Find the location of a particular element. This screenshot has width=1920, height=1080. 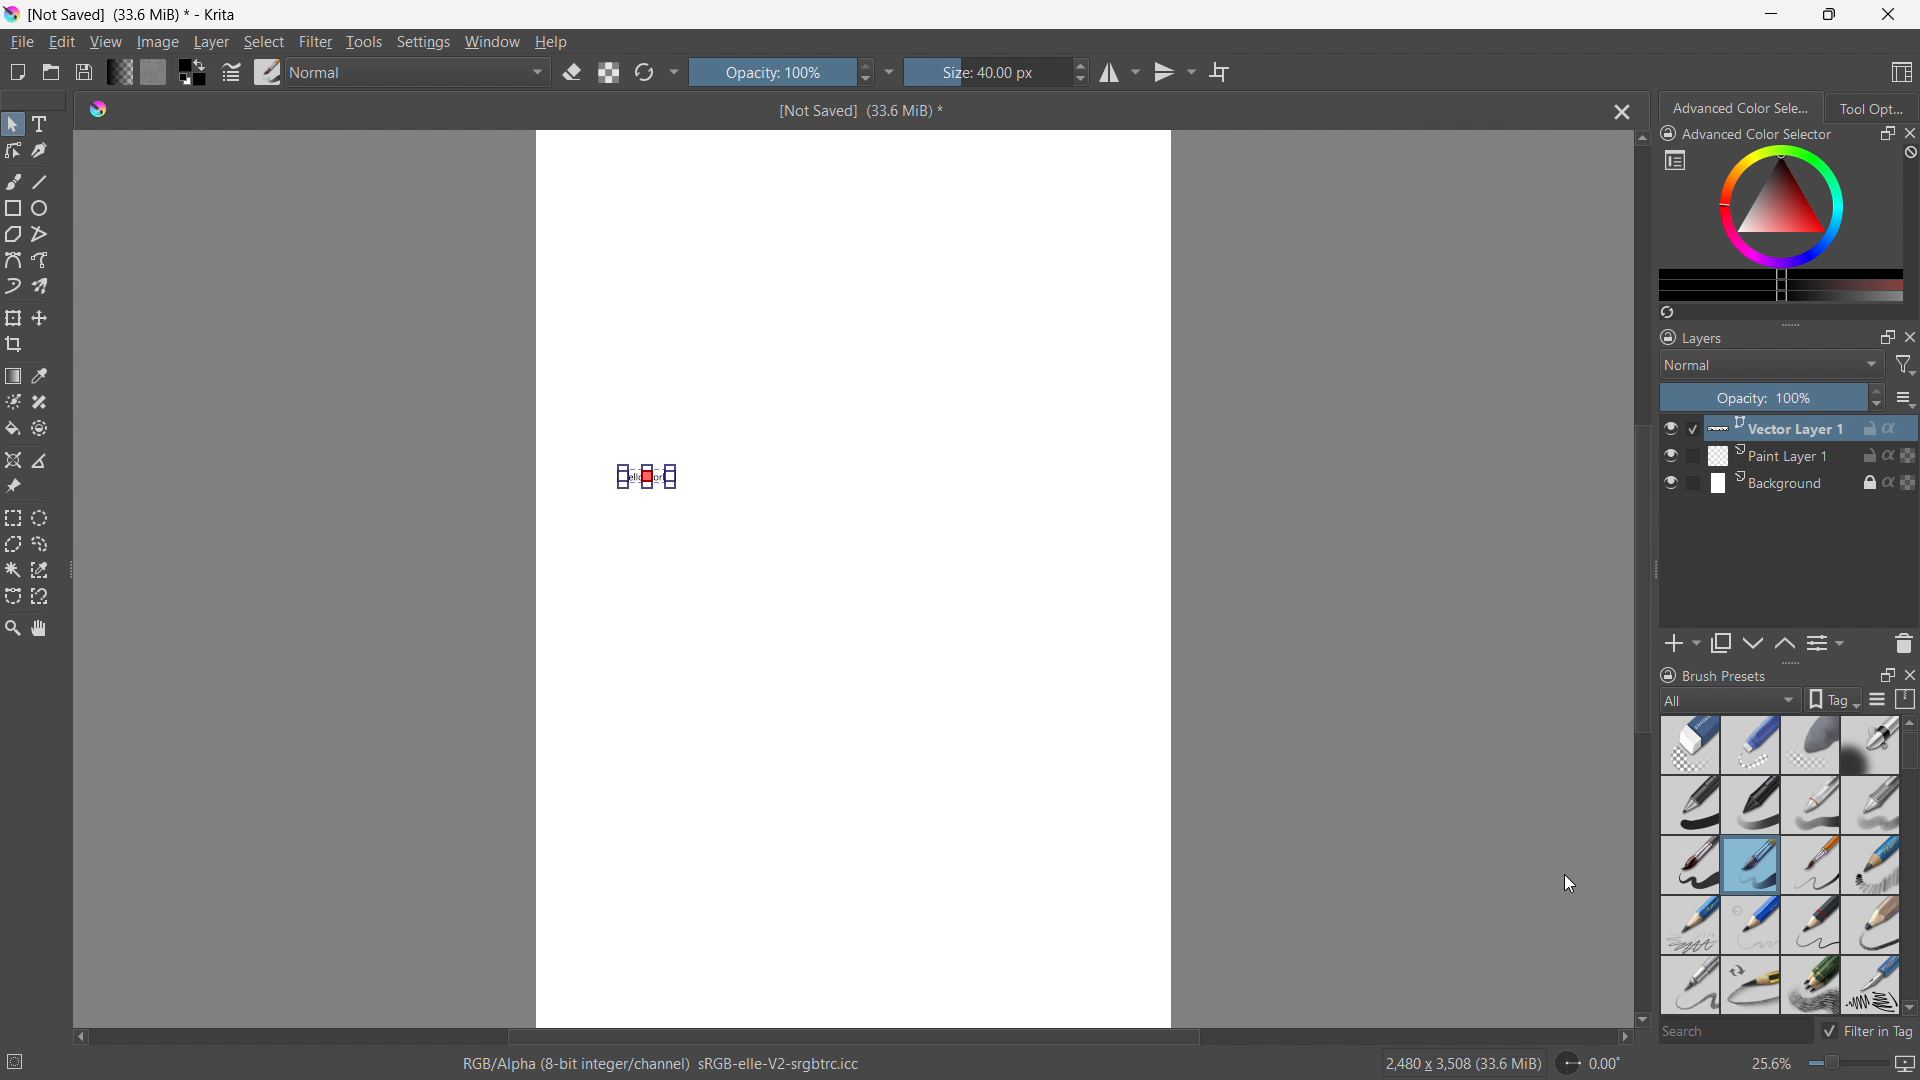

new is located at coordinates (17, 72).